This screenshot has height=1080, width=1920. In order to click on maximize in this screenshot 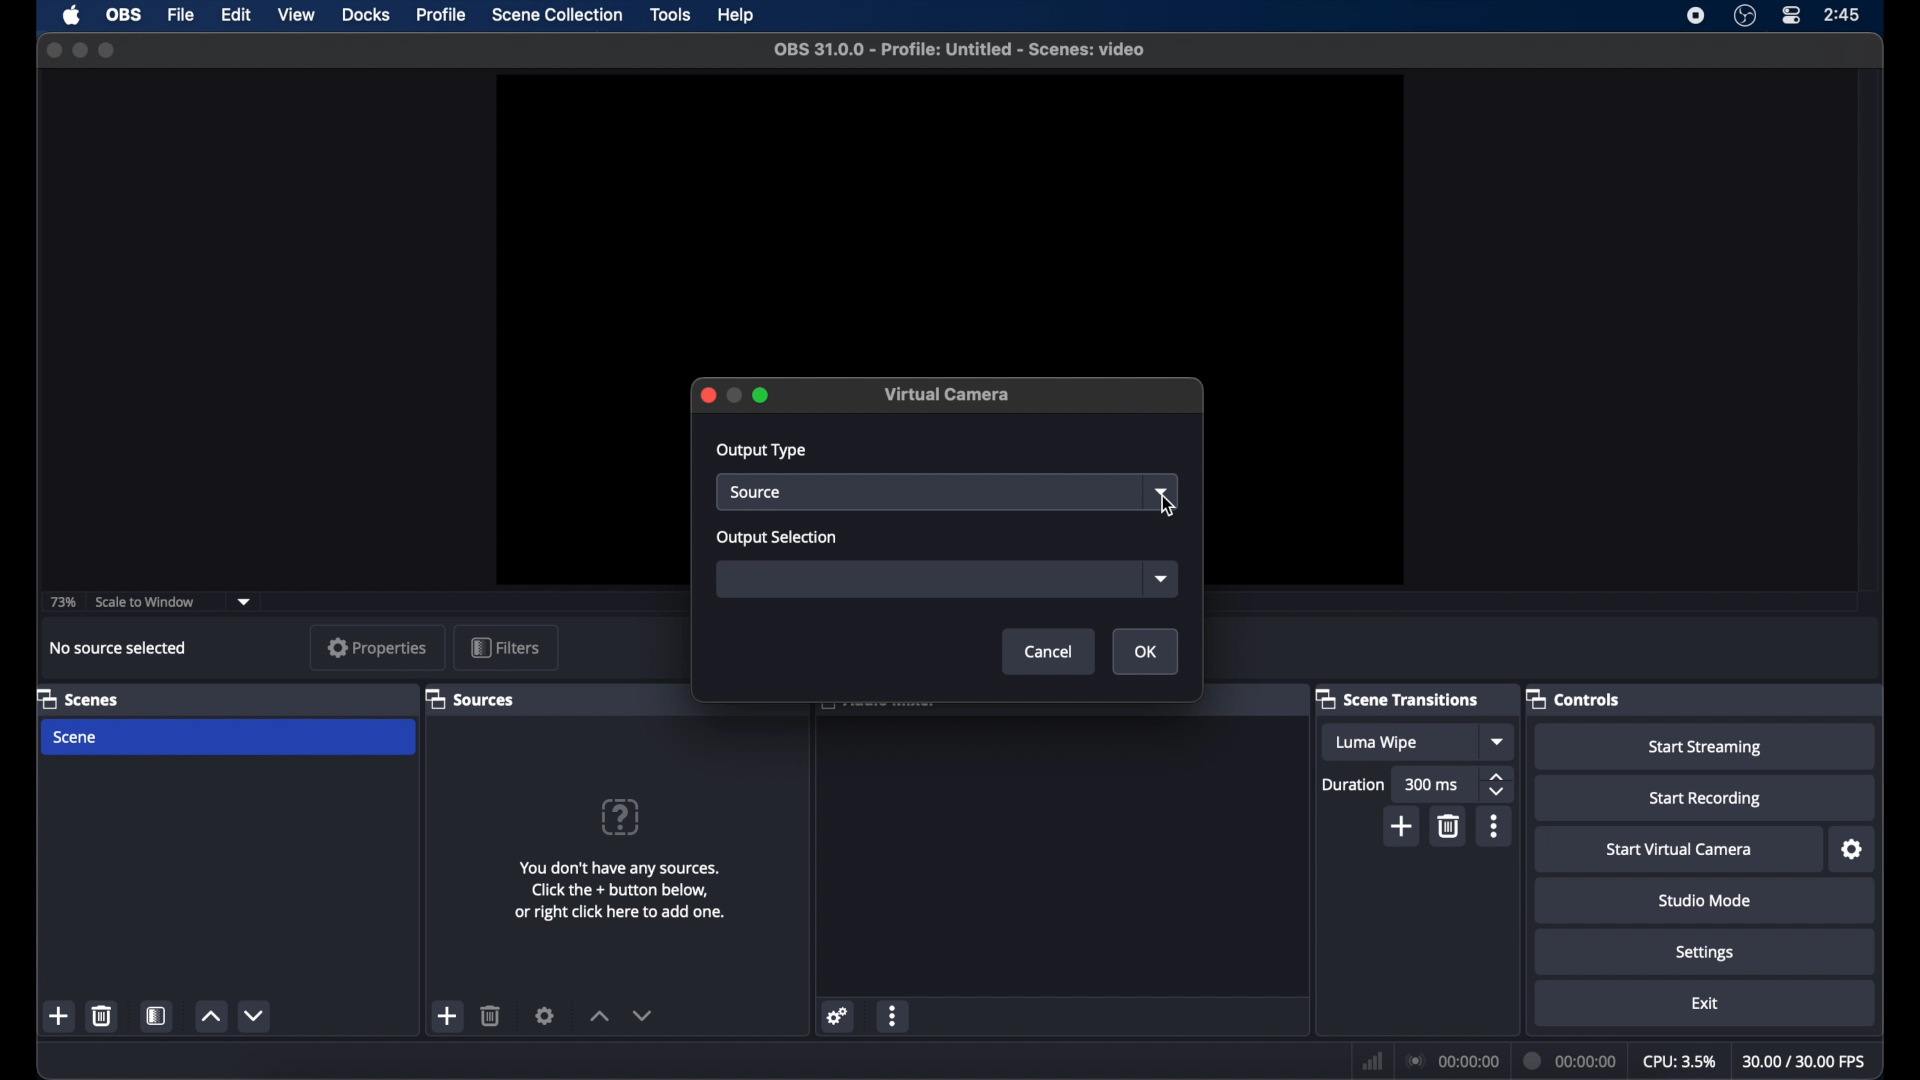, I will do `click(109, 50)`.